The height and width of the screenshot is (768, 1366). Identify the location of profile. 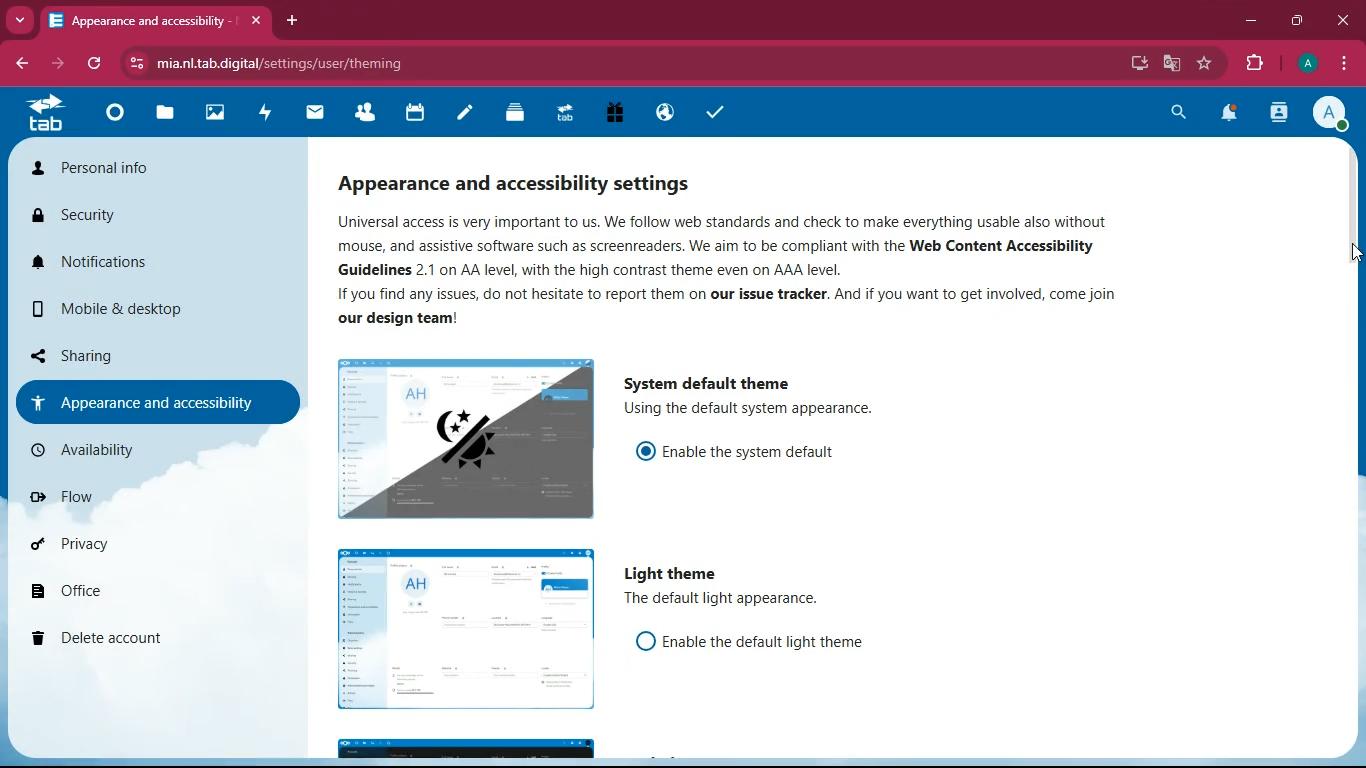
(1335, 115).